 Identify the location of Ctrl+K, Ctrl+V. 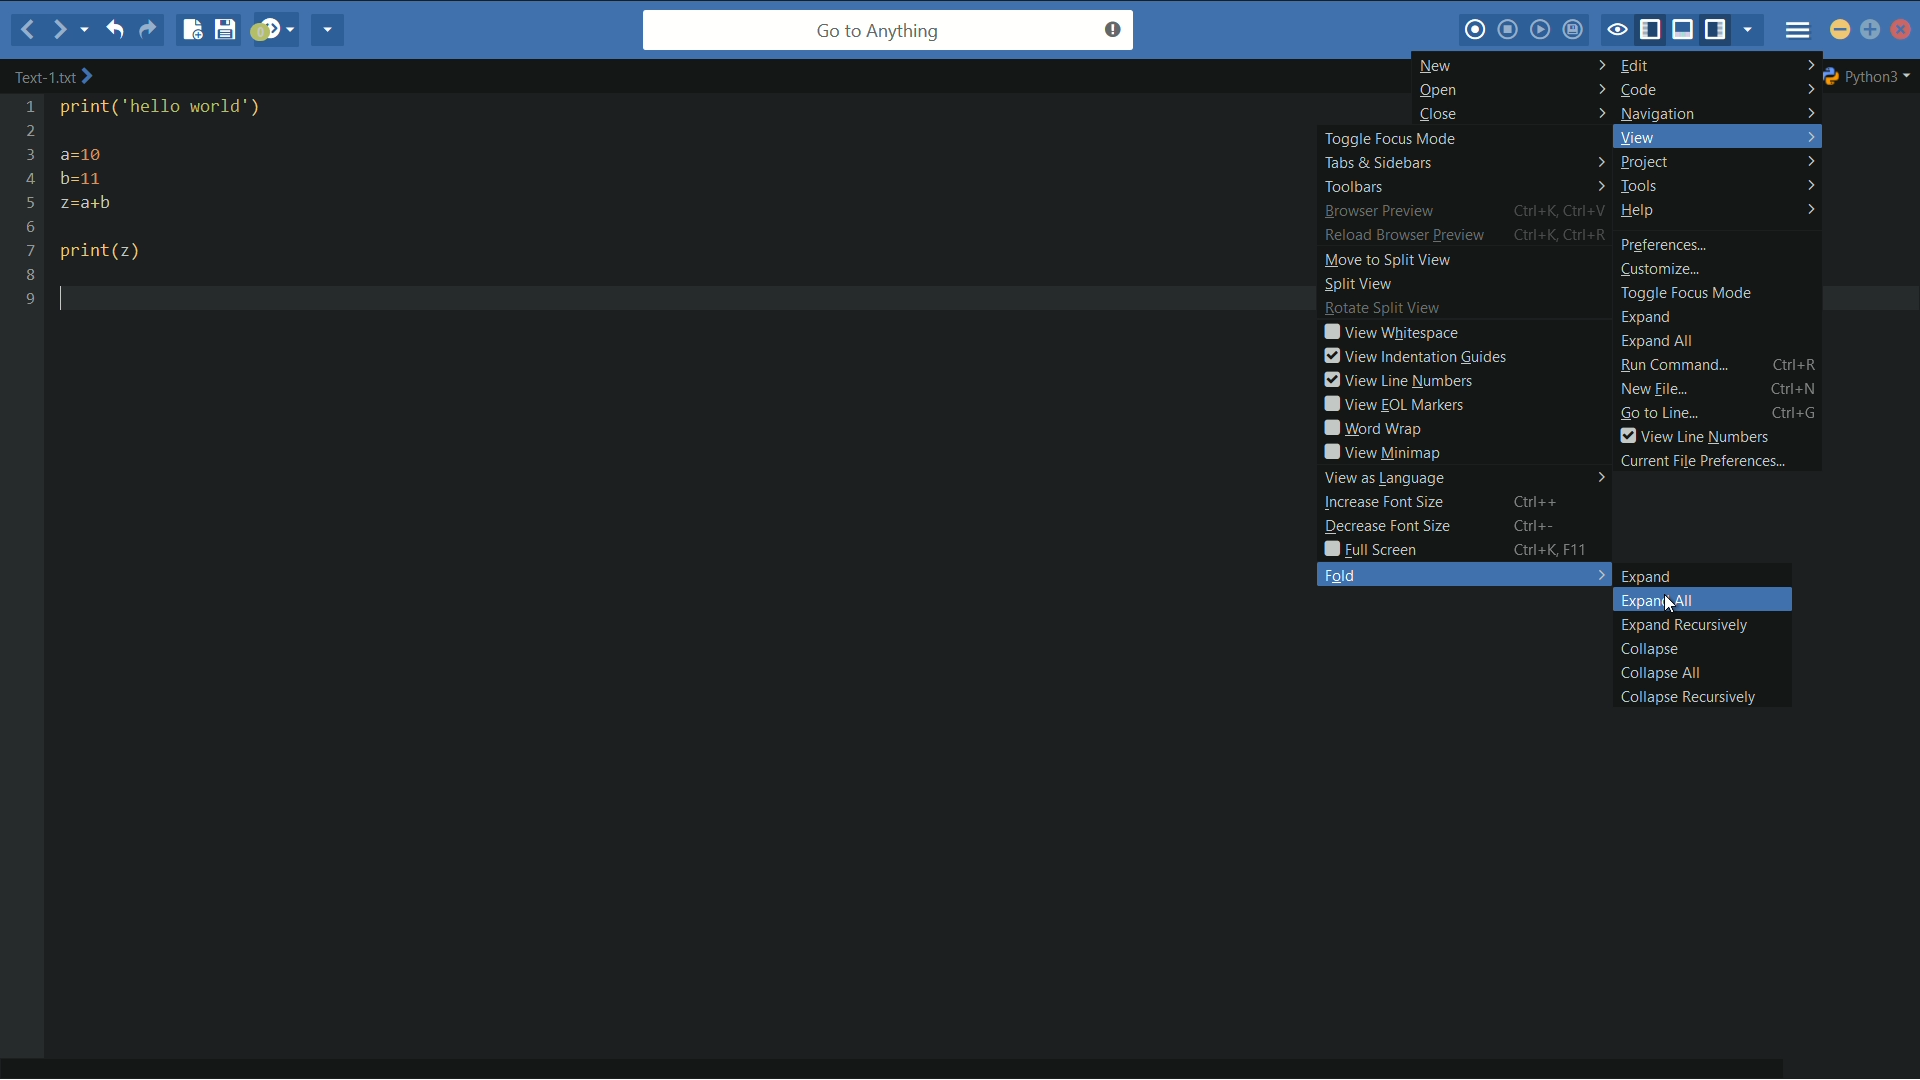
(1562, 211).